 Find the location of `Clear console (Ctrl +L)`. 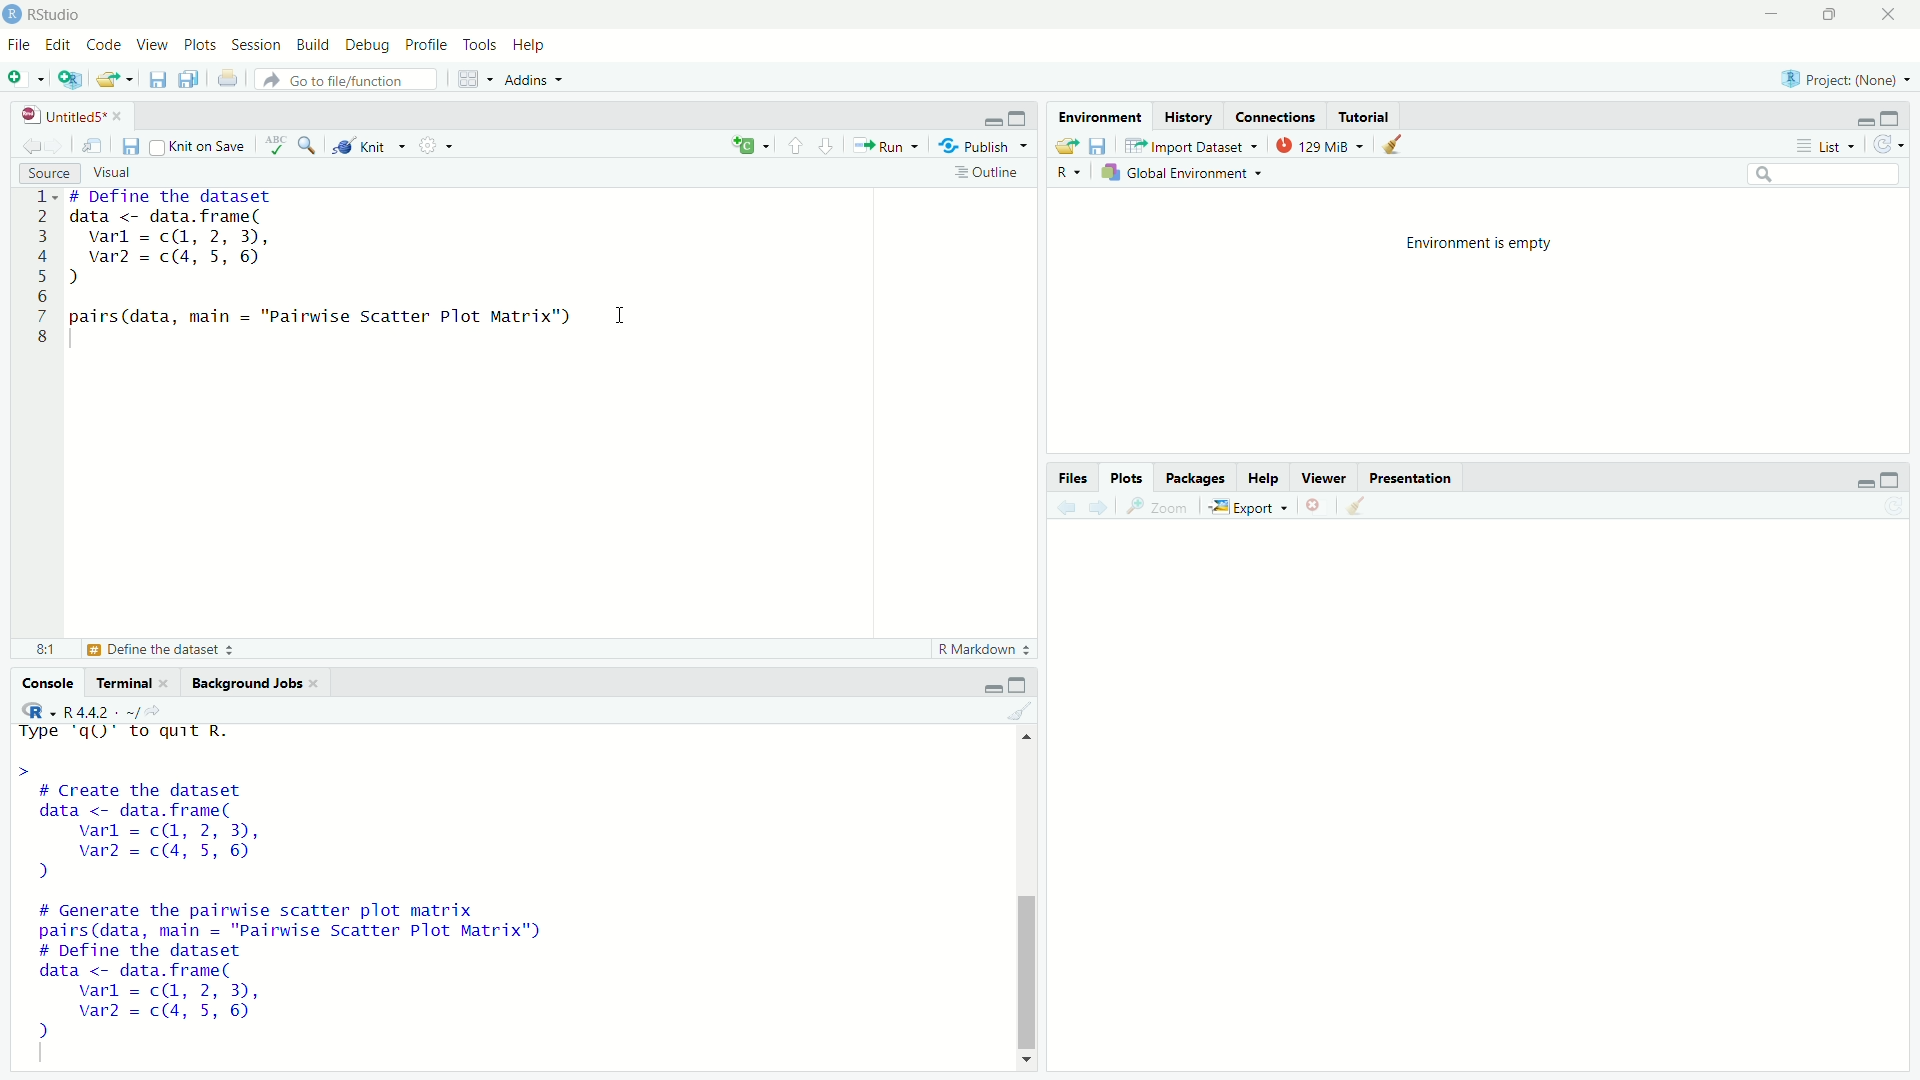

Clear console (Ctrl +L) is located at coordinates (1033, 711).